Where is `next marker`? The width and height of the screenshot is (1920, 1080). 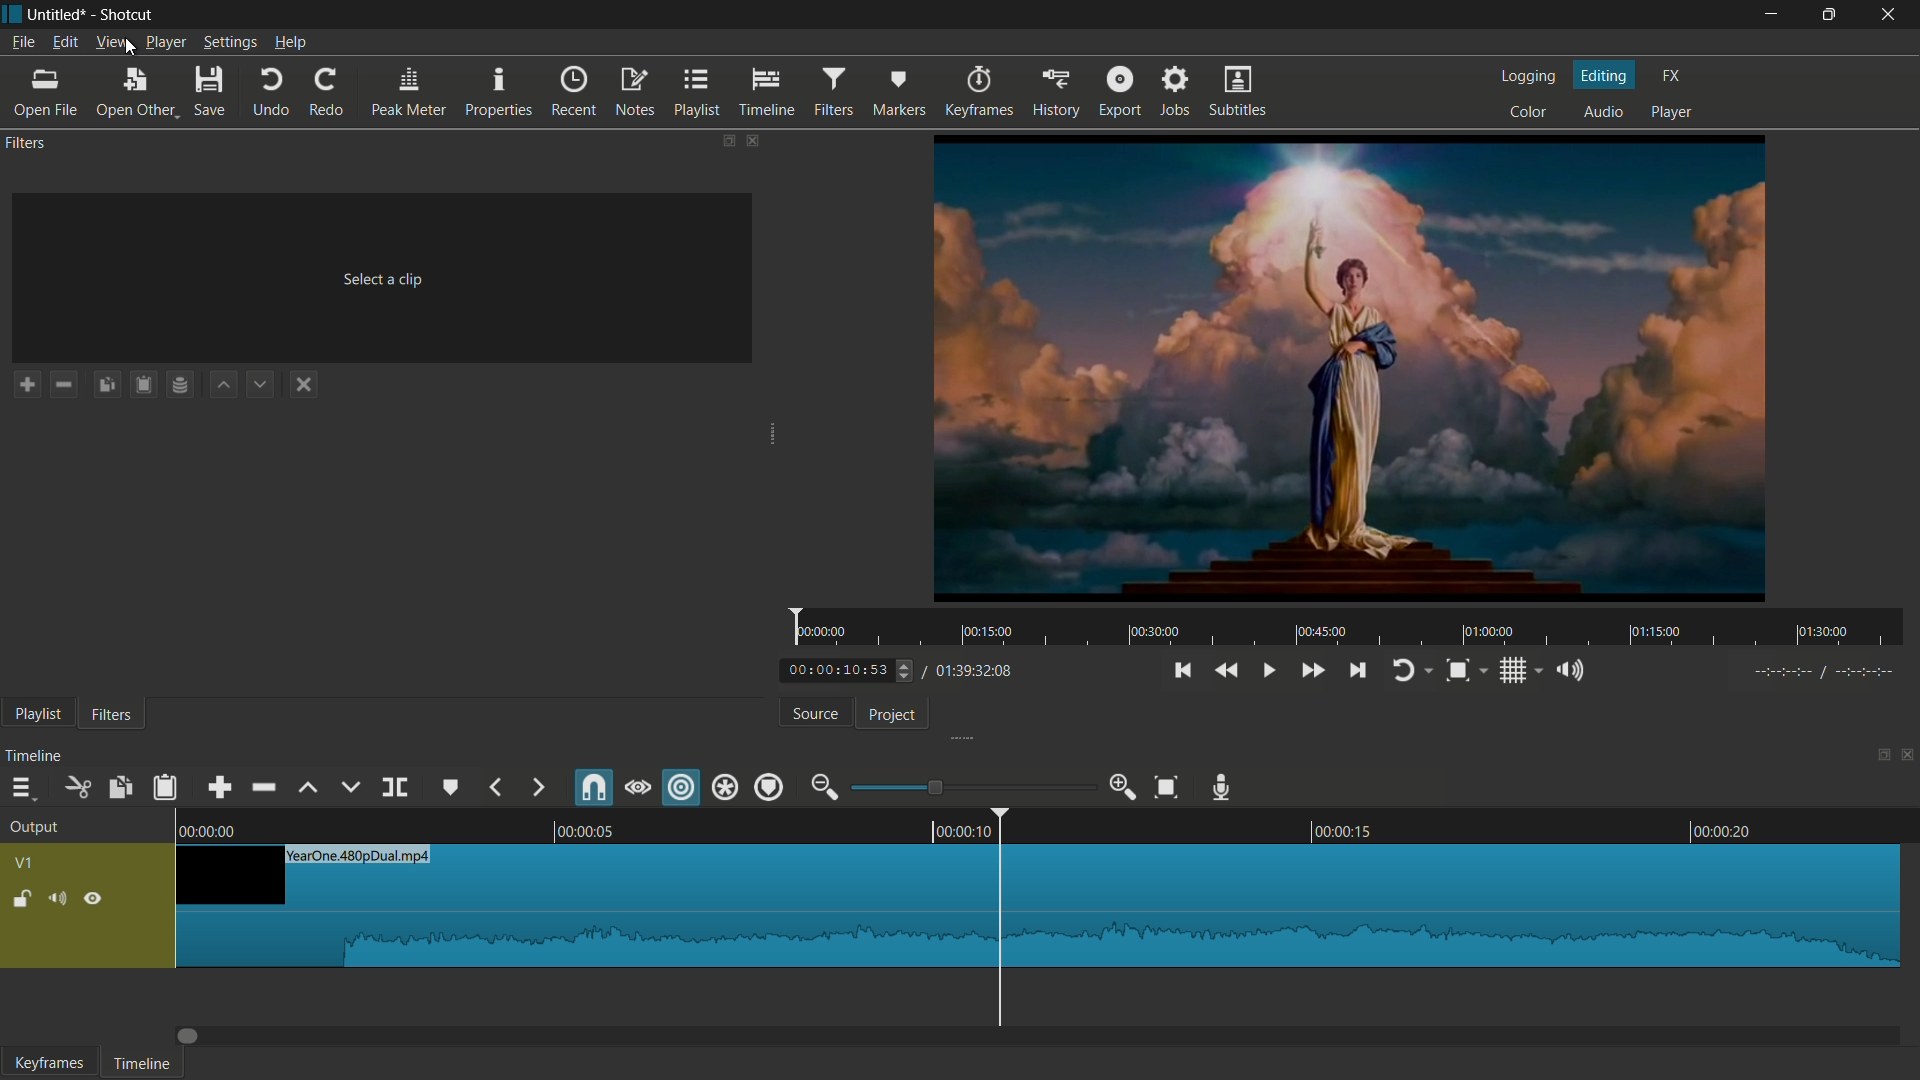 next marker is located at coordinates (535, 788).